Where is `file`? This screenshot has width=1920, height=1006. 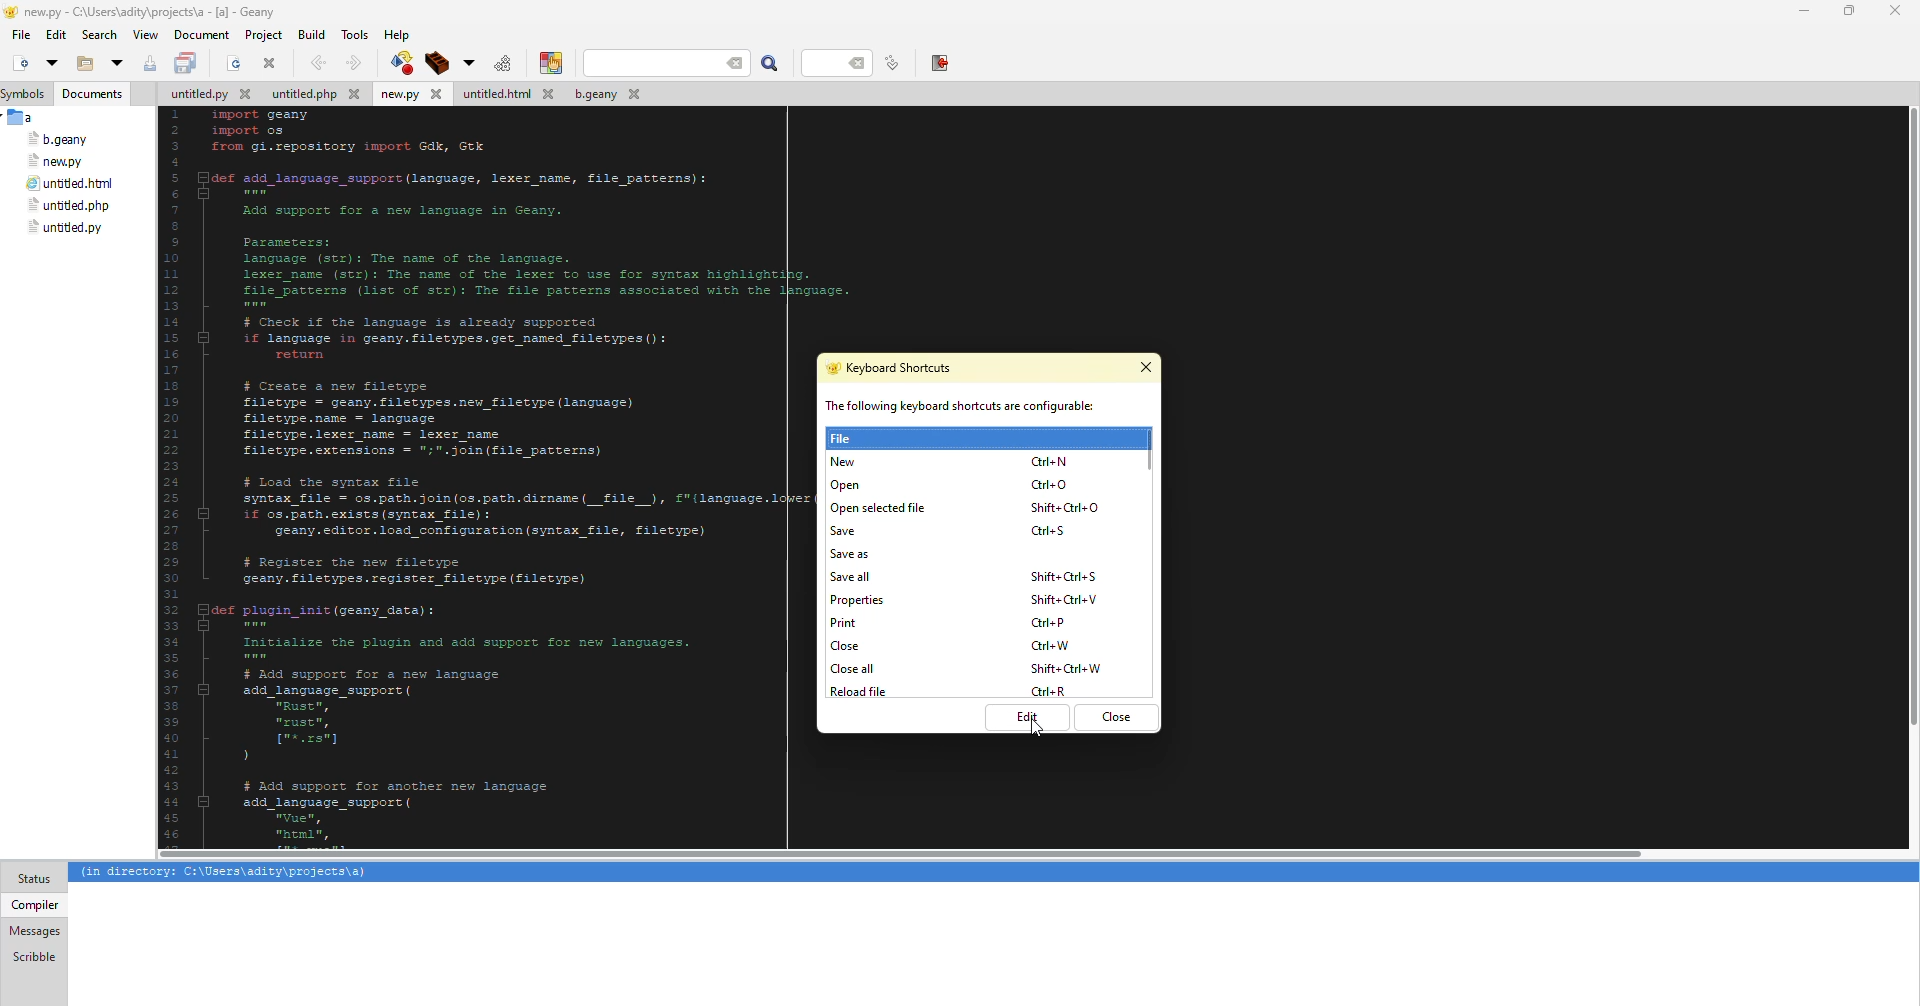
file is located at coordinates (208, 96).